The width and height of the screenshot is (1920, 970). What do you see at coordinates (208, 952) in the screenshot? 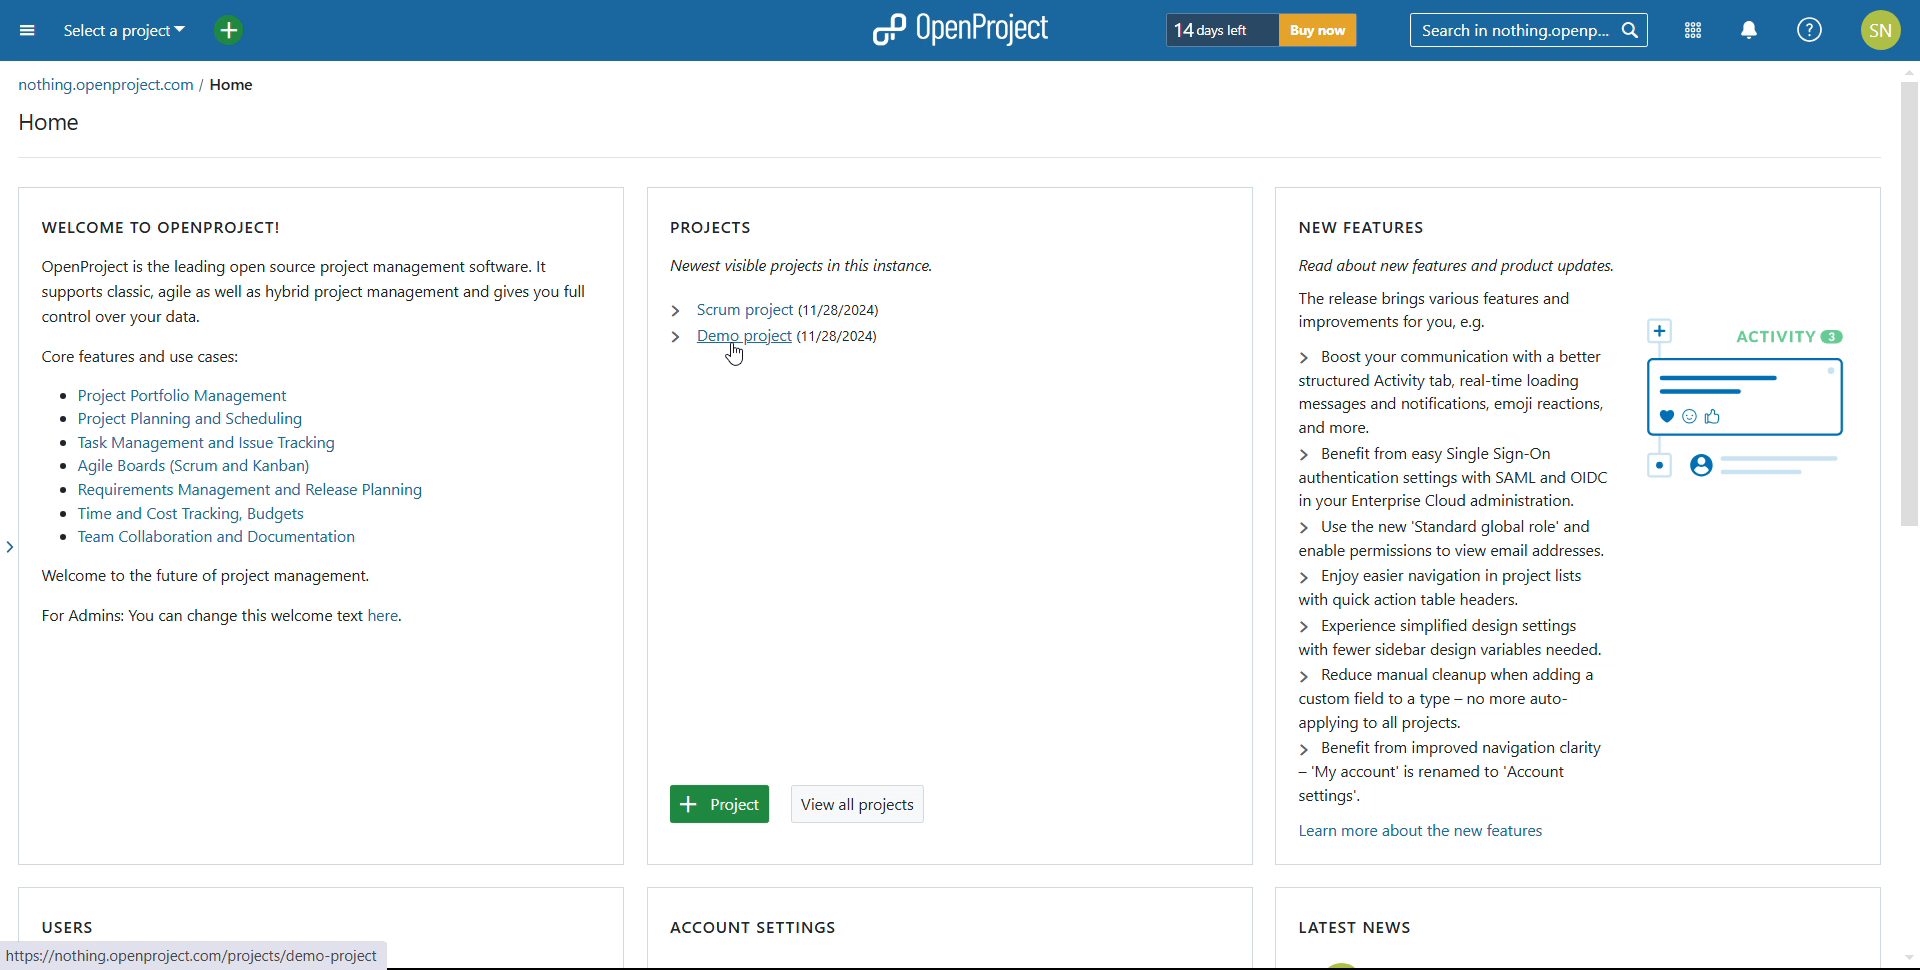
I see `web address` at bounding box center [208, 952].